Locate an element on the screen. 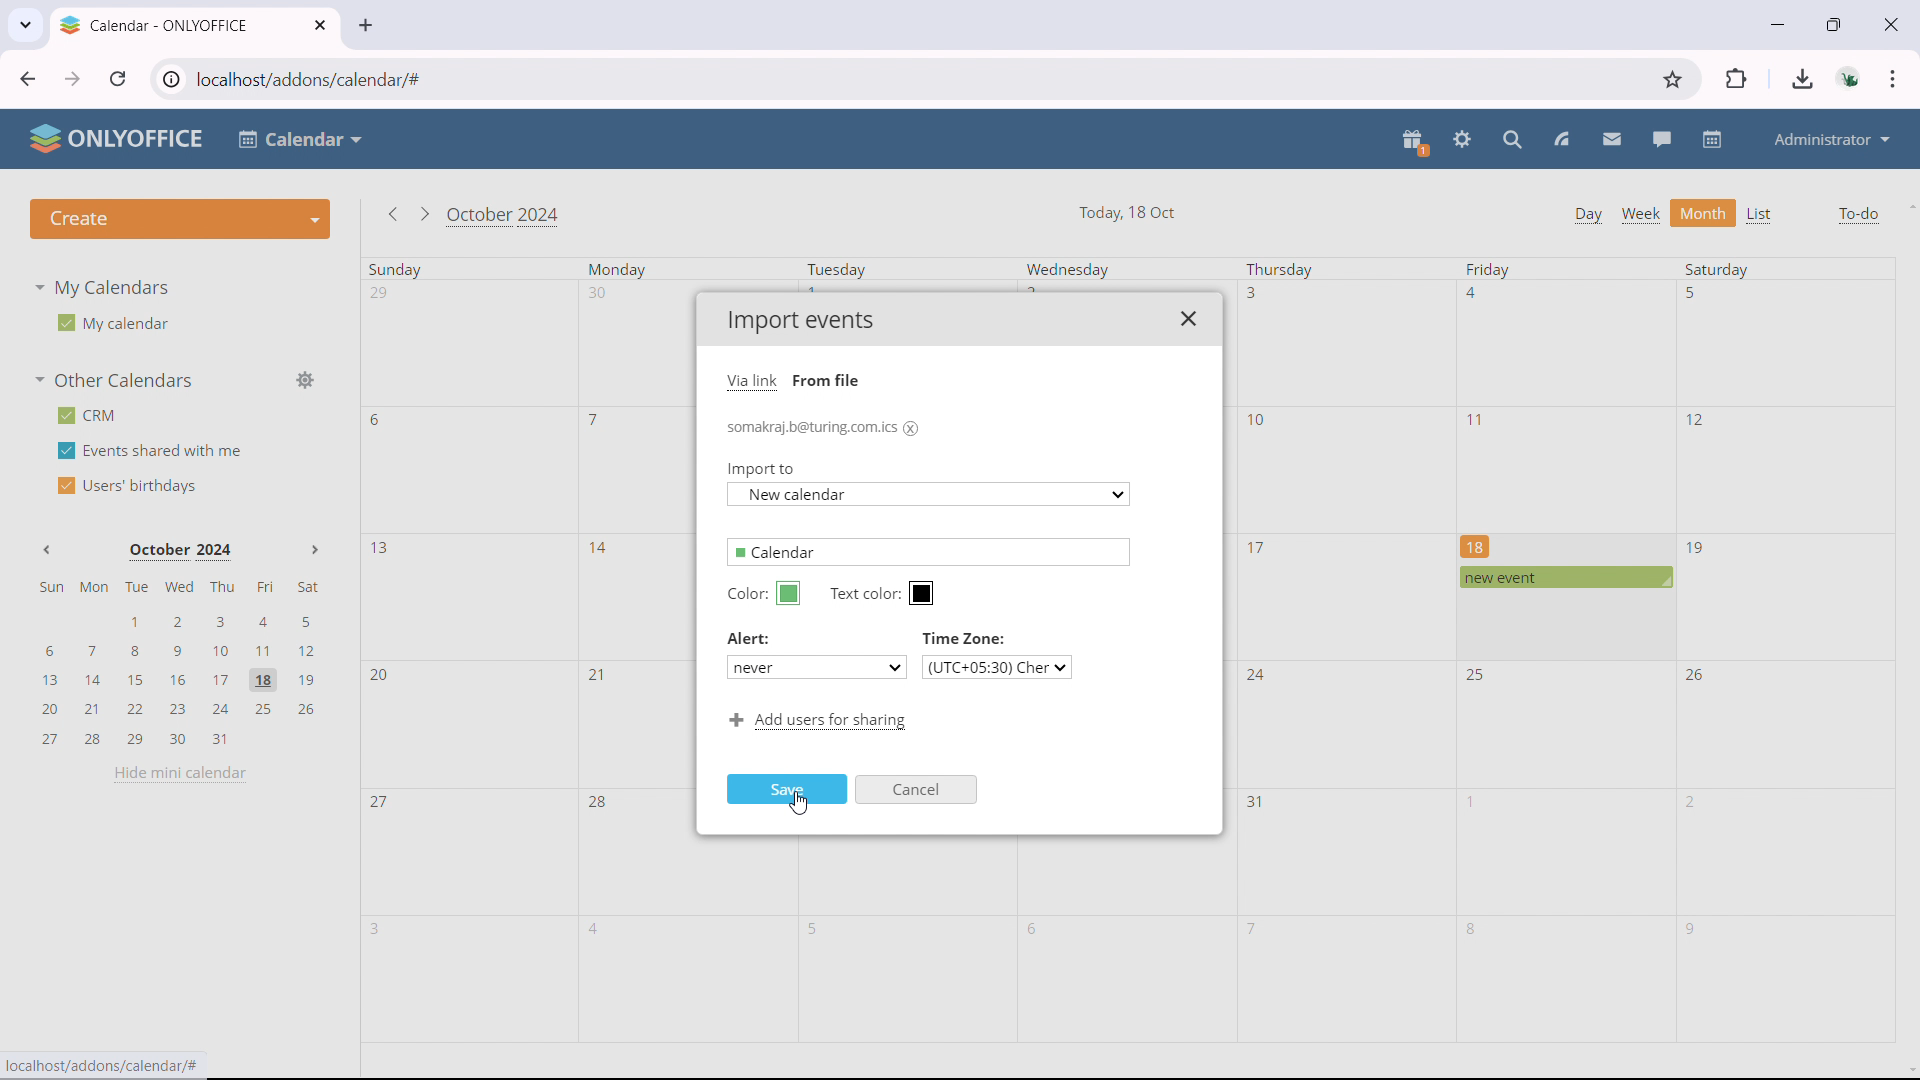  26 is located at coordinates (1697, 673).